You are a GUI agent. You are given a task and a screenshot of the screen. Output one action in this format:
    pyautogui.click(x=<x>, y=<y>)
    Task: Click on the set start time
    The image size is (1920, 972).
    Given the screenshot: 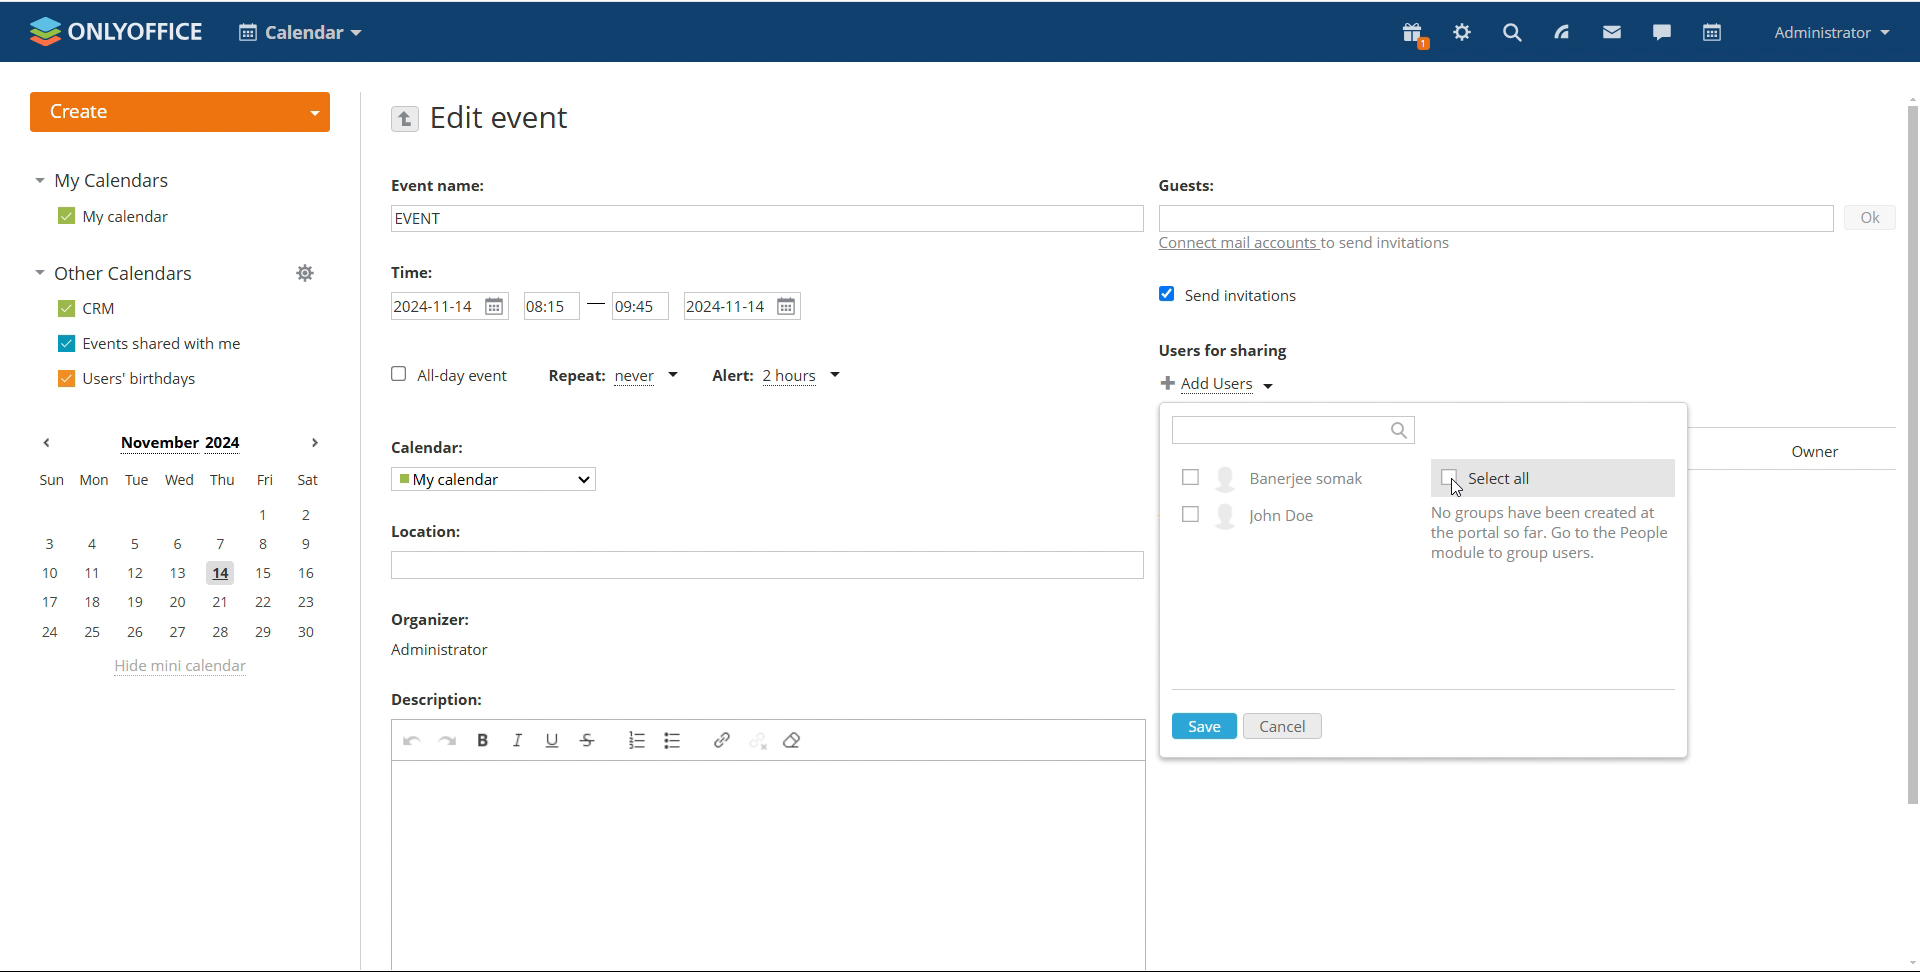 What is the action you would take?
    pyautogui.click(x=552, y=305)
    